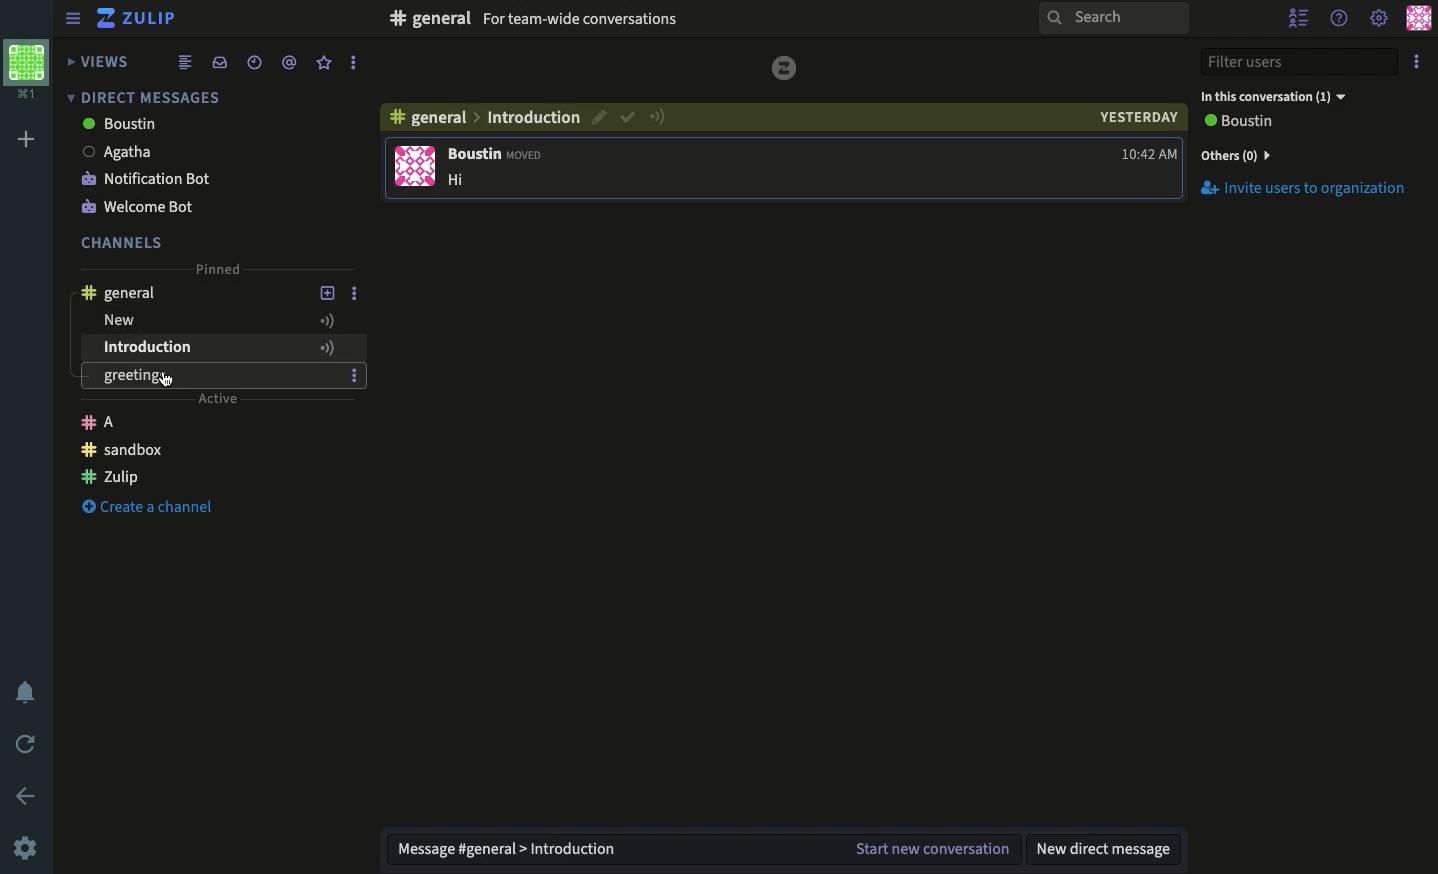 This screenshot has width=1438, height=874. I want to click on zulip logo, so click(785, 68).